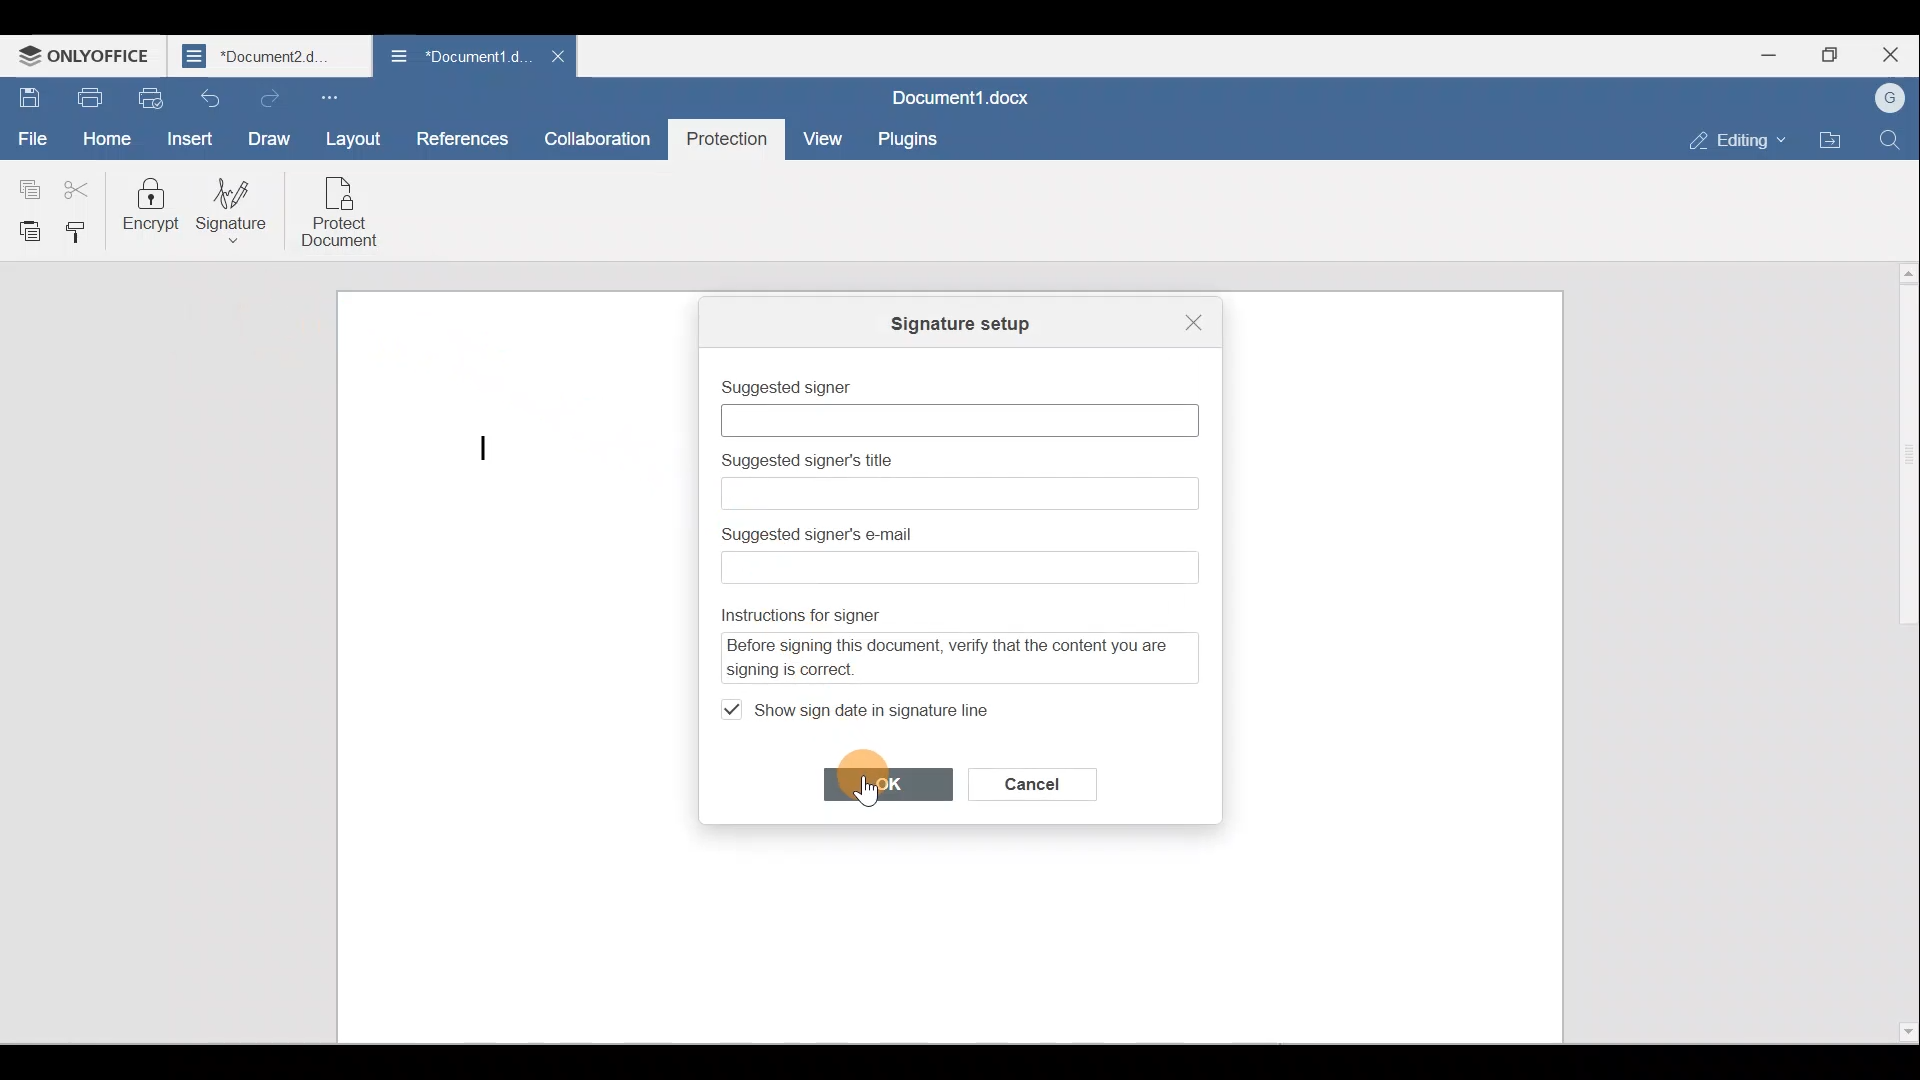 The width and height of the screenshot is (1920, 1080). What do you see at coordinates (1044, 783) in the screenshot?
I see `Cancel` at bounding box center [1044, 783].